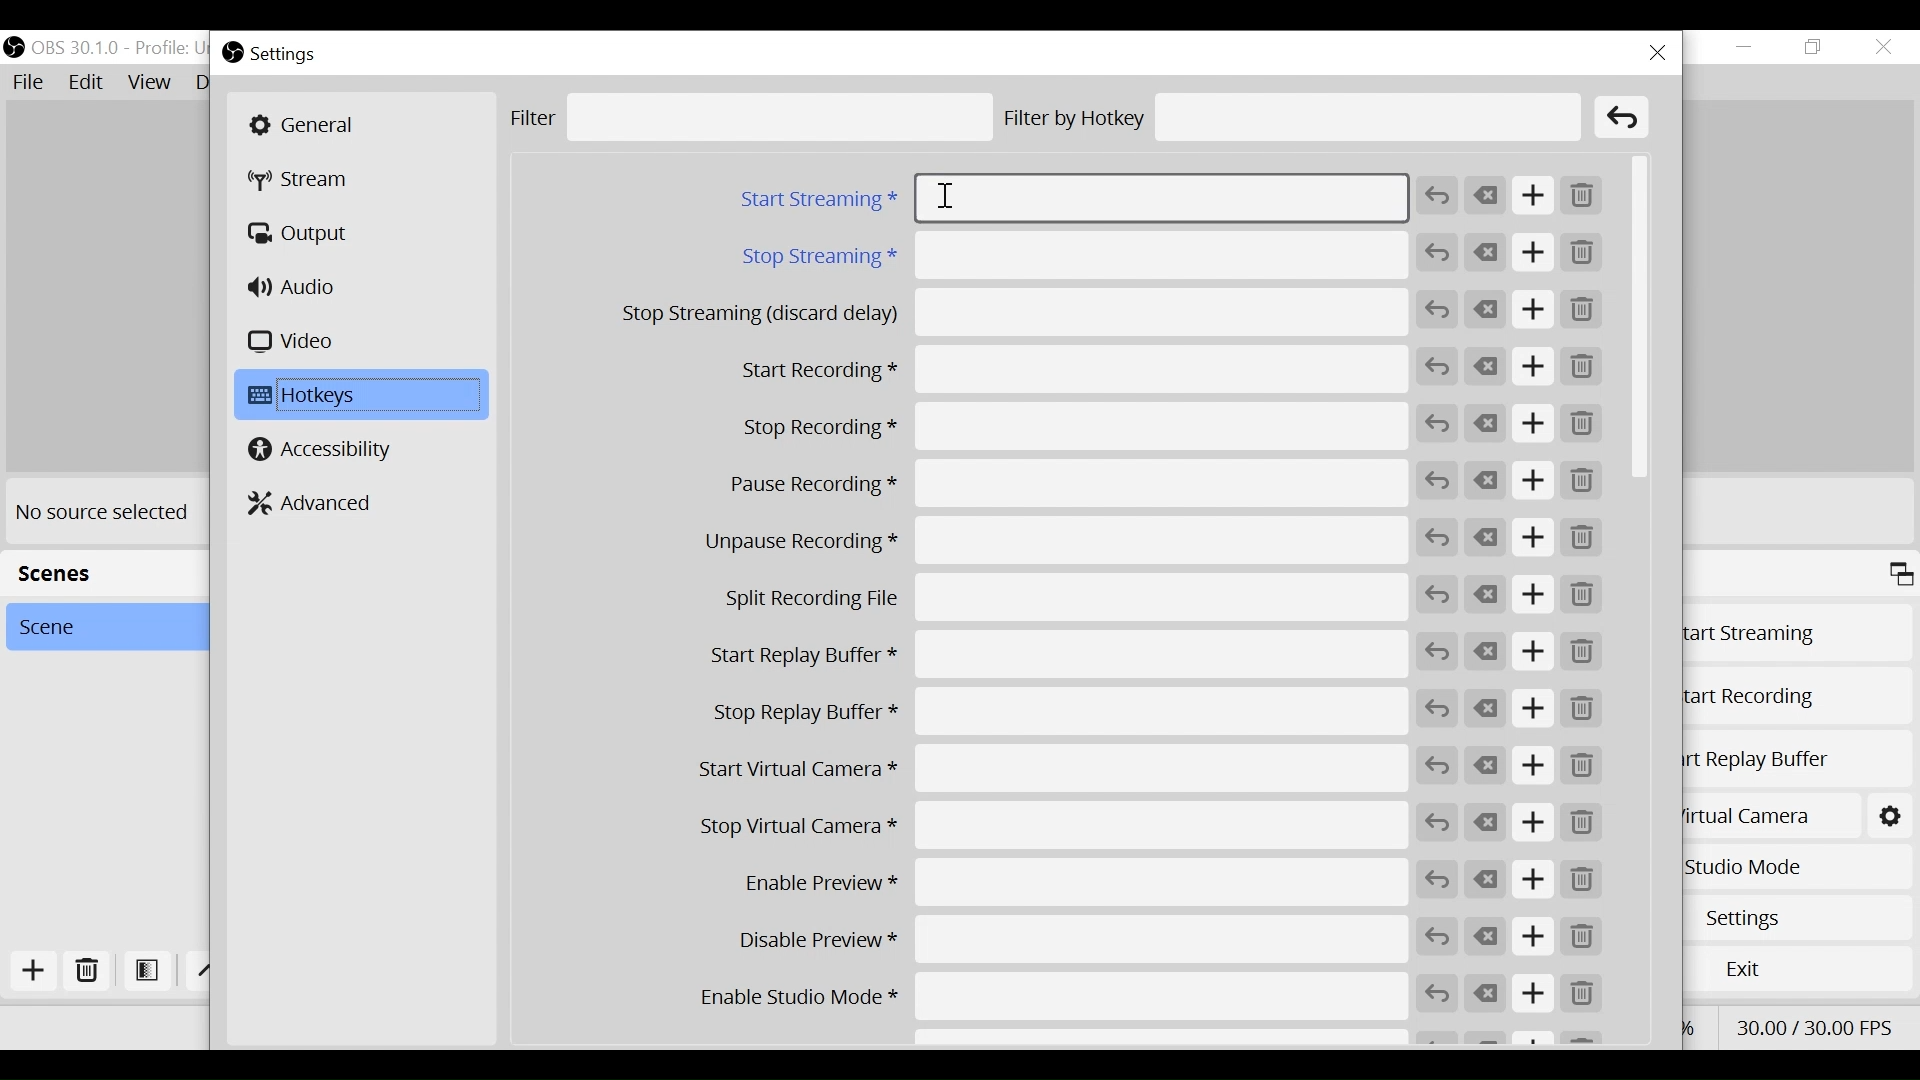 Image resolution: width=1920 pixels, height=1080 pixels. What do you see at coordinates (1586, 367) in the screenshot?
I see `Remove` at bounding box center [1586, 367].